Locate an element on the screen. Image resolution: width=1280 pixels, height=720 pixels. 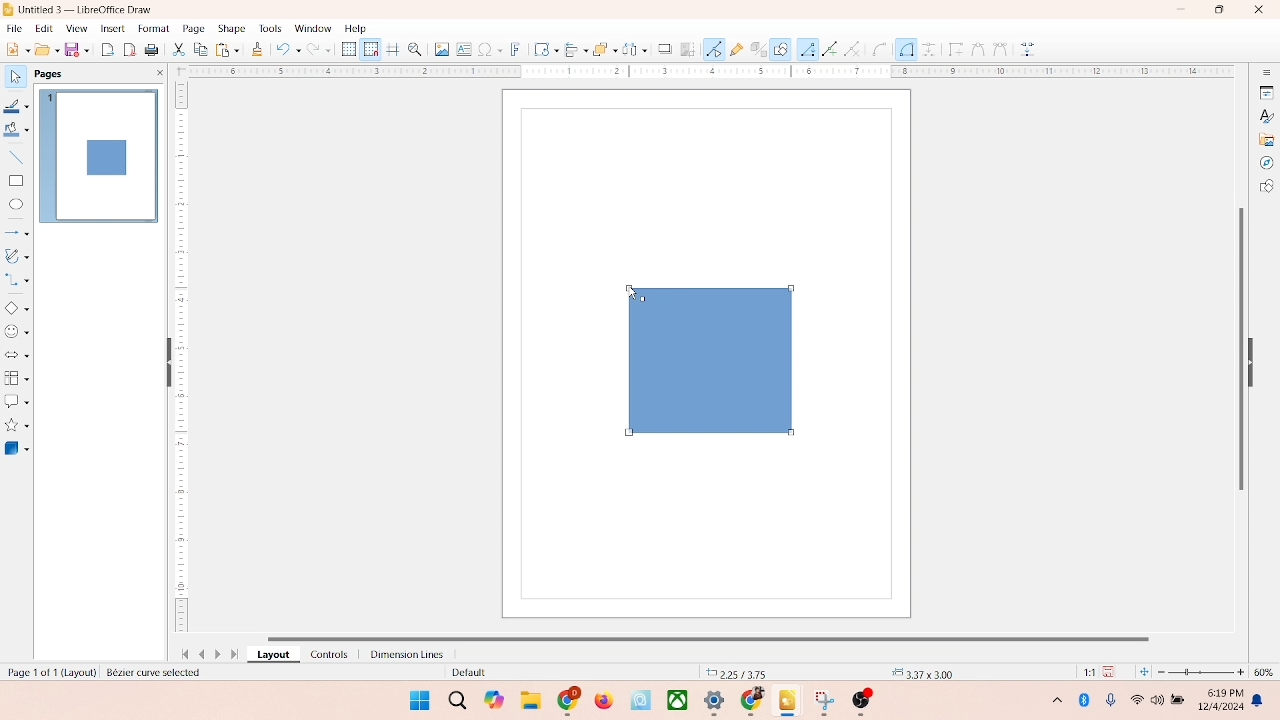
search is located at coordinates (458, 701).